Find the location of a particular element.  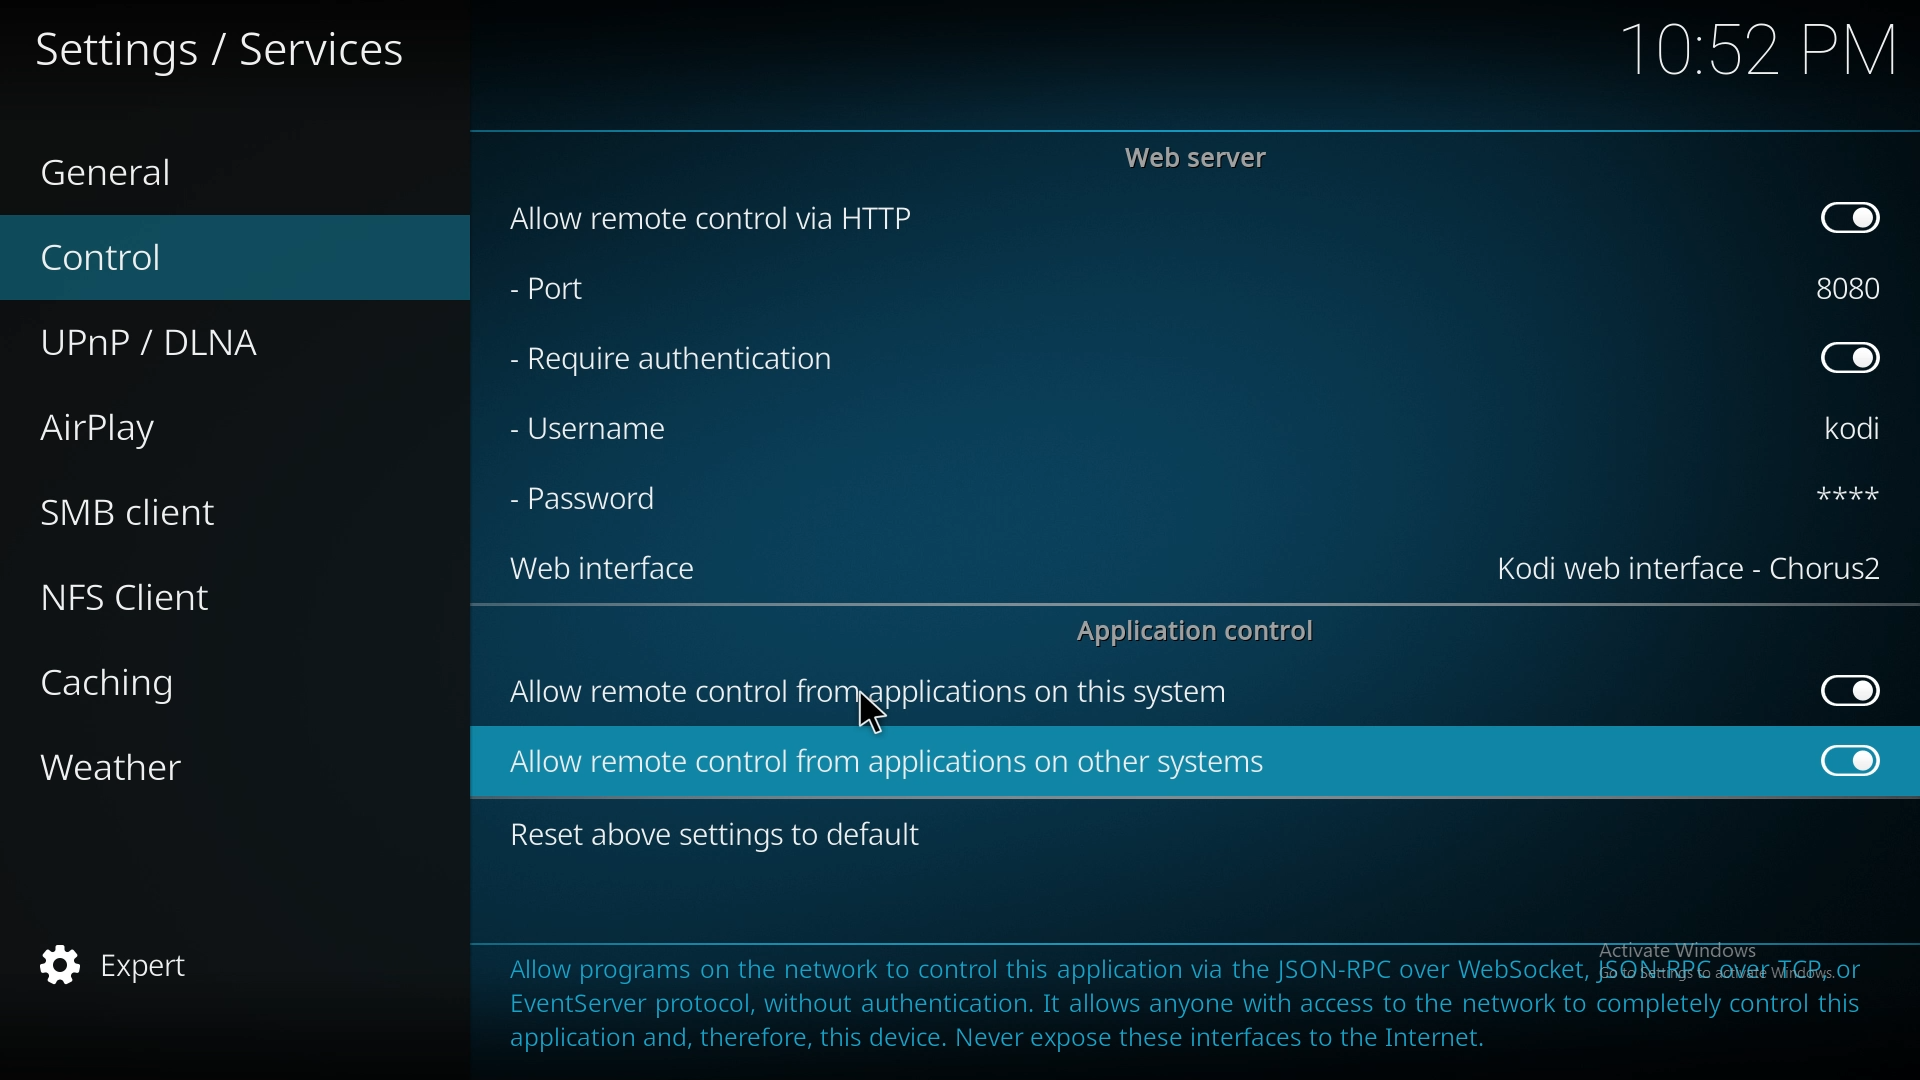

control is located at coordinates (205, 258).